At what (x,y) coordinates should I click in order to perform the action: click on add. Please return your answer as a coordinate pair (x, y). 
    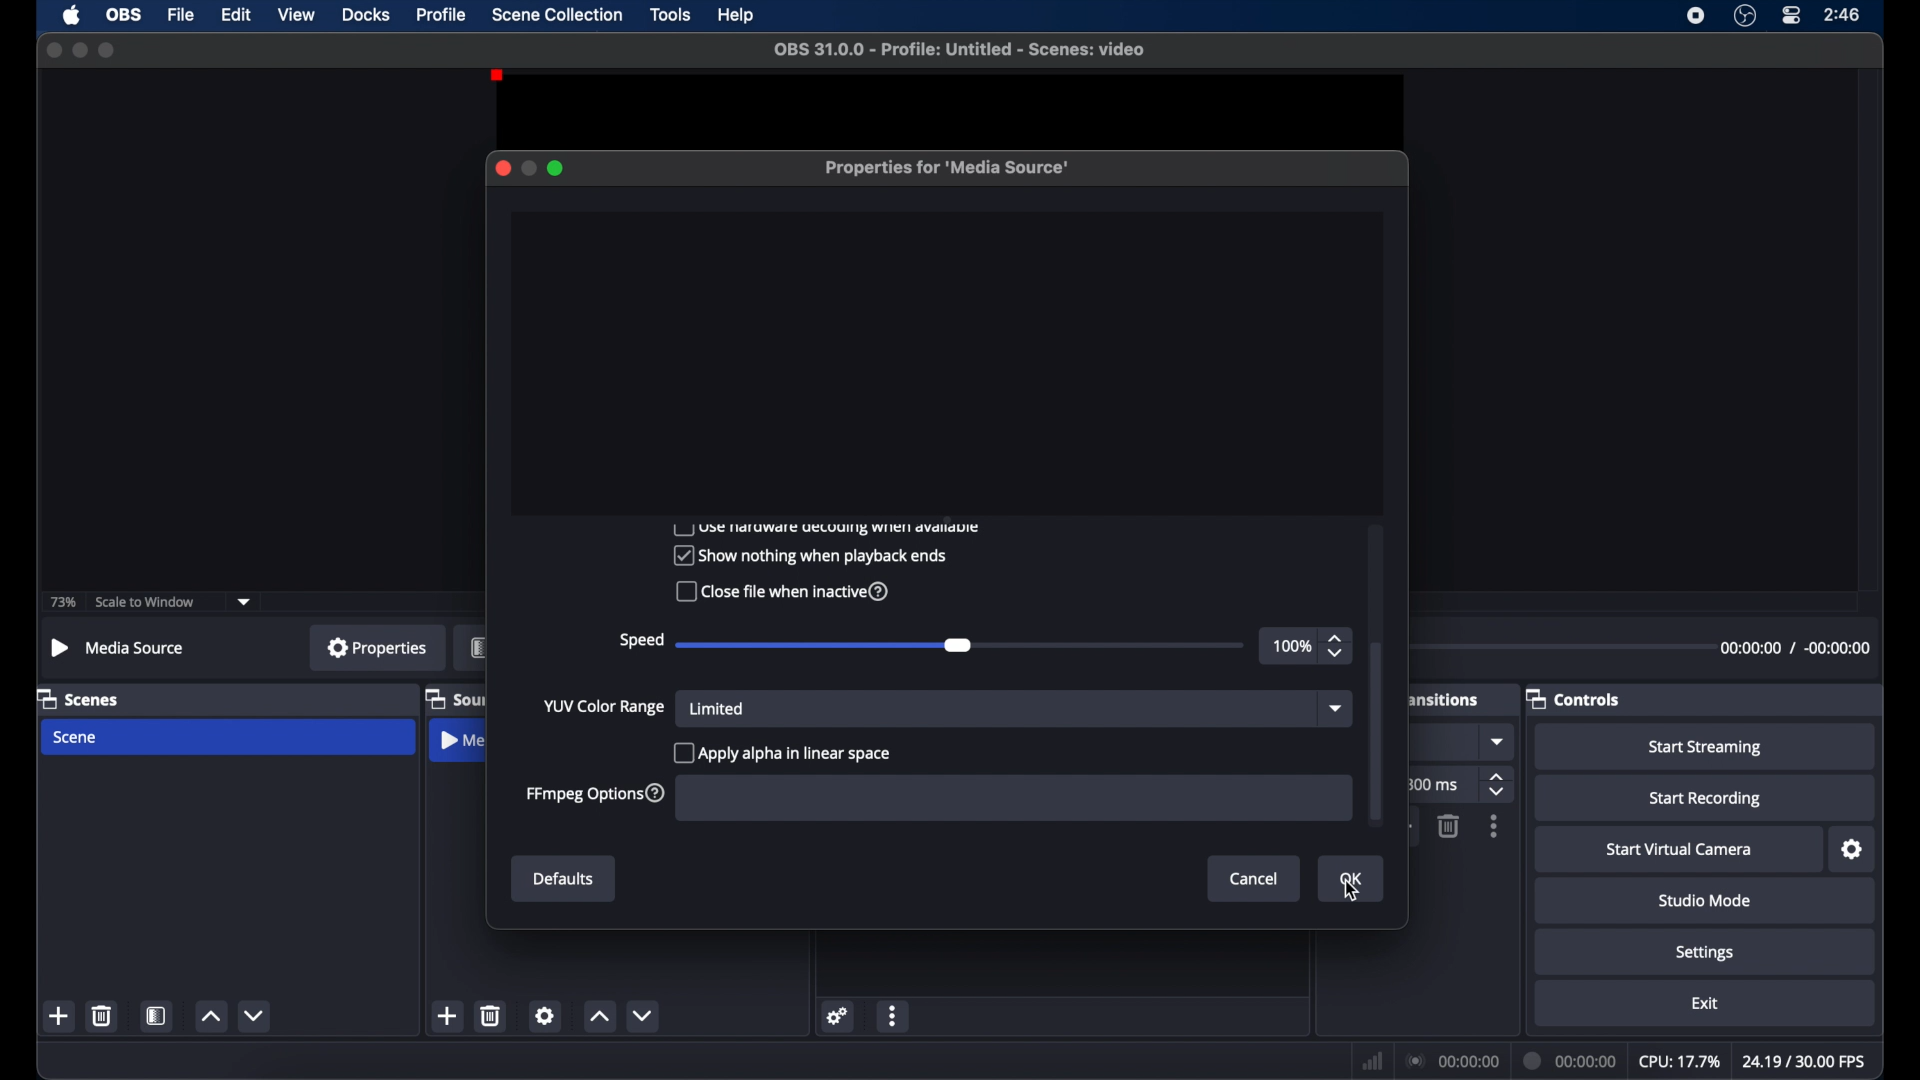
    Looking at the image, I should click on (448, 1016).